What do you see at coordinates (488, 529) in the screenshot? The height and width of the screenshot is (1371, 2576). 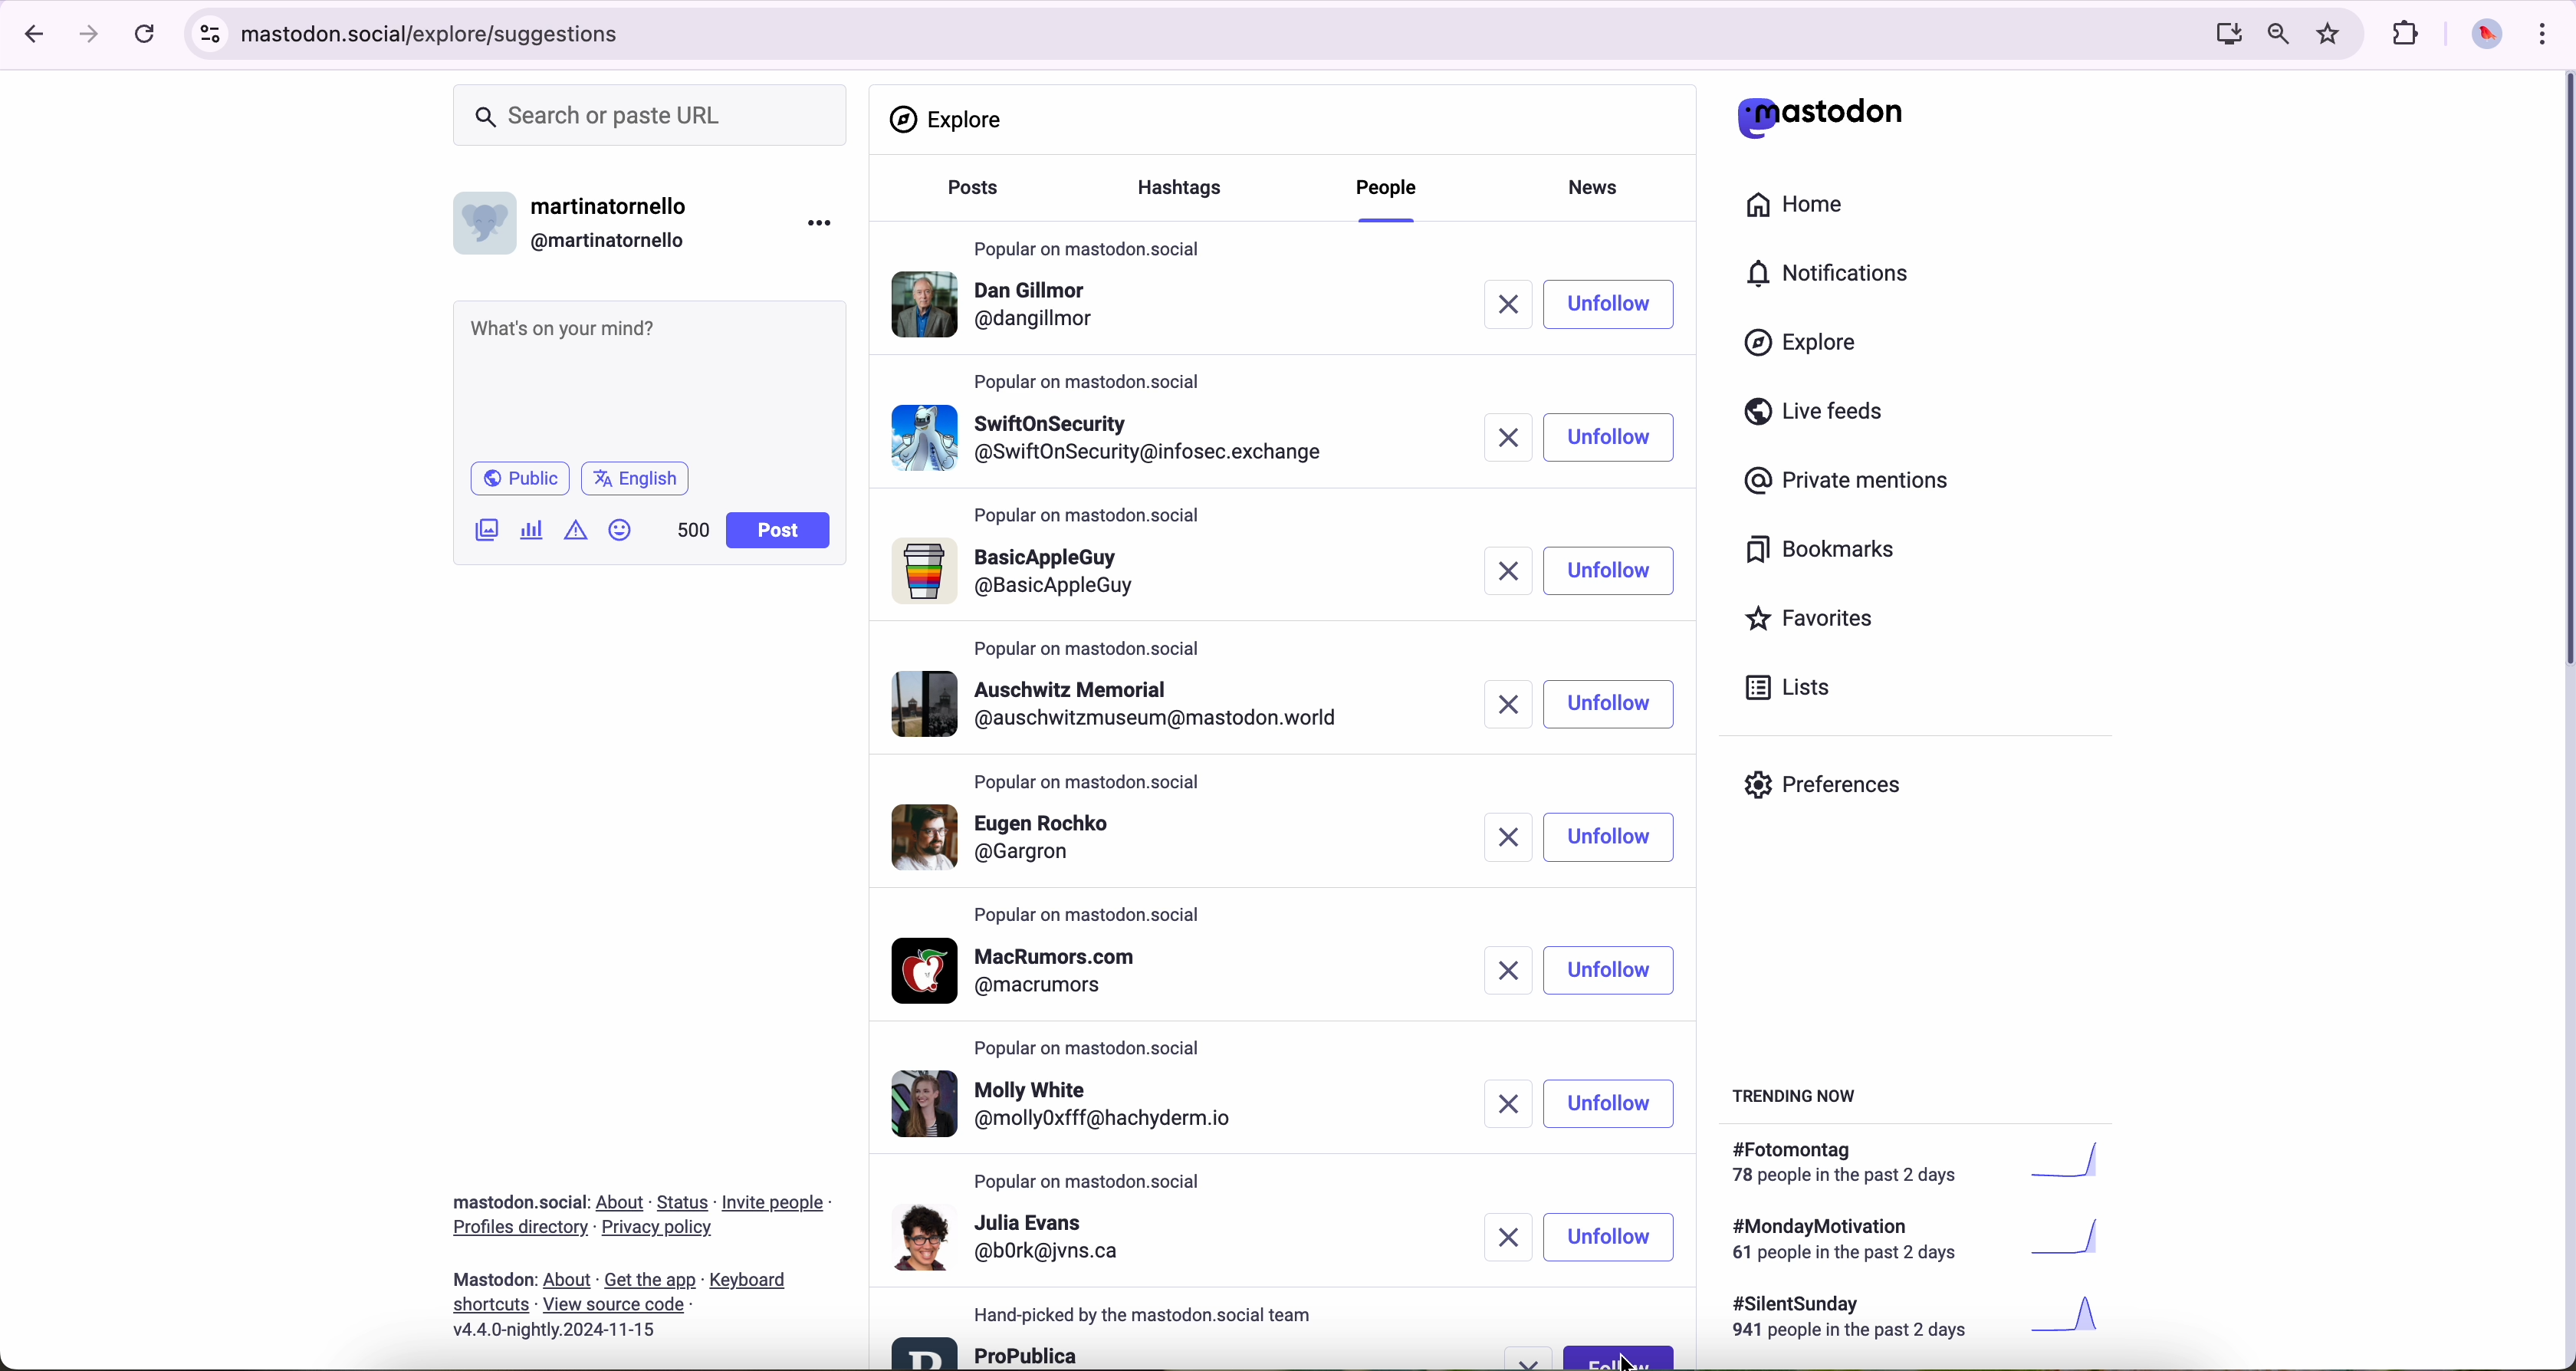 I see `attach image` at bounding box center [488, 529].